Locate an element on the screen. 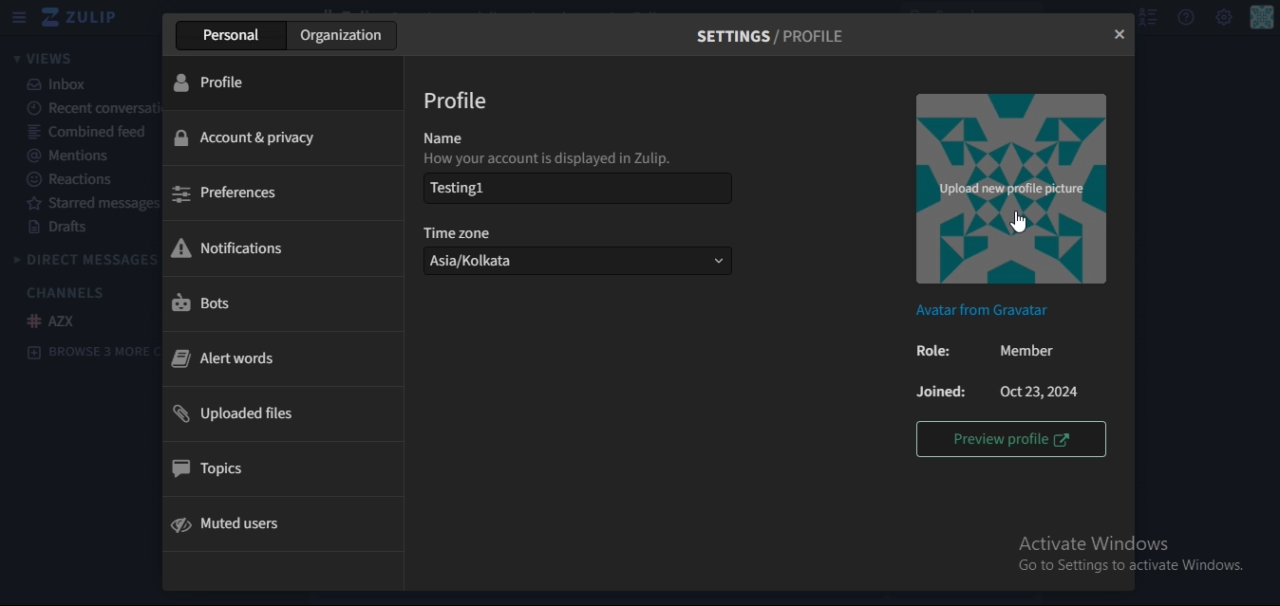 This screenshot has width=1280, height=606. preview profile is located at coordinates (1011, 438).